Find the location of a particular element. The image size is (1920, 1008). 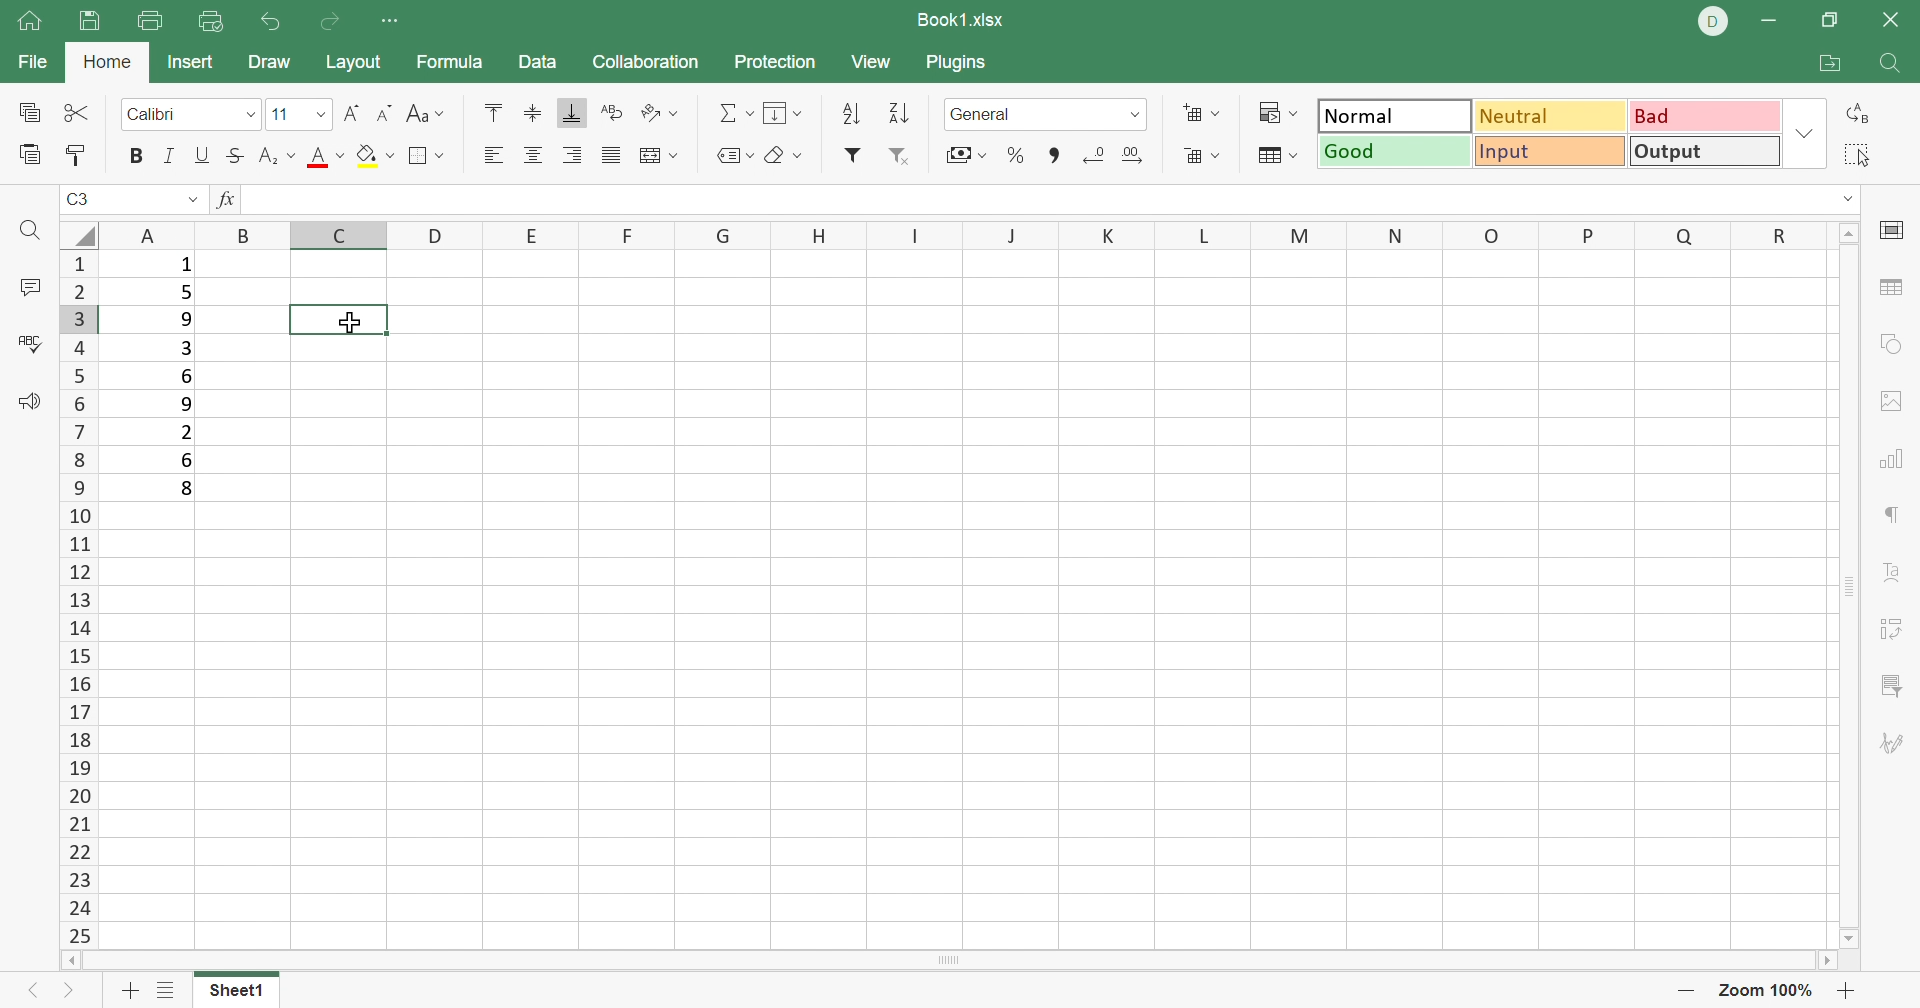

1 is located at coordinates (187, 265).